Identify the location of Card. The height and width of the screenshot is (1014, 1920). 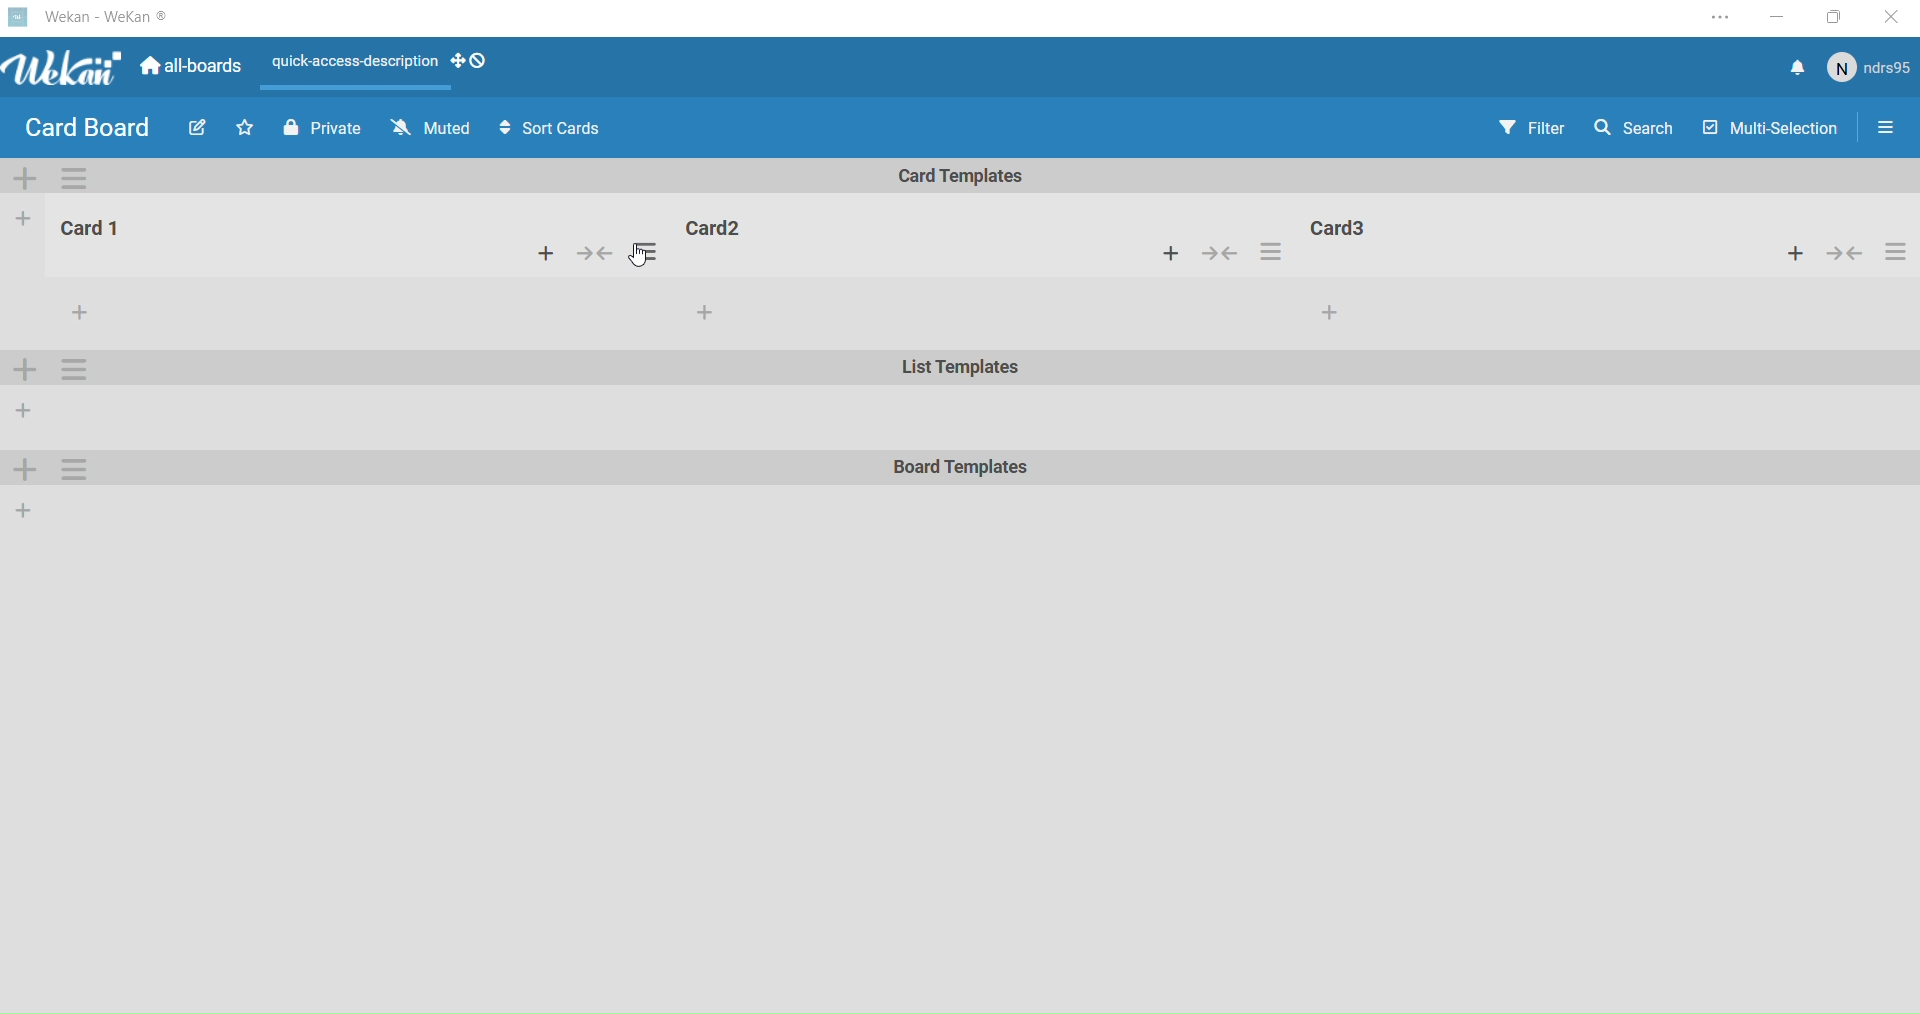
(1406, 230).